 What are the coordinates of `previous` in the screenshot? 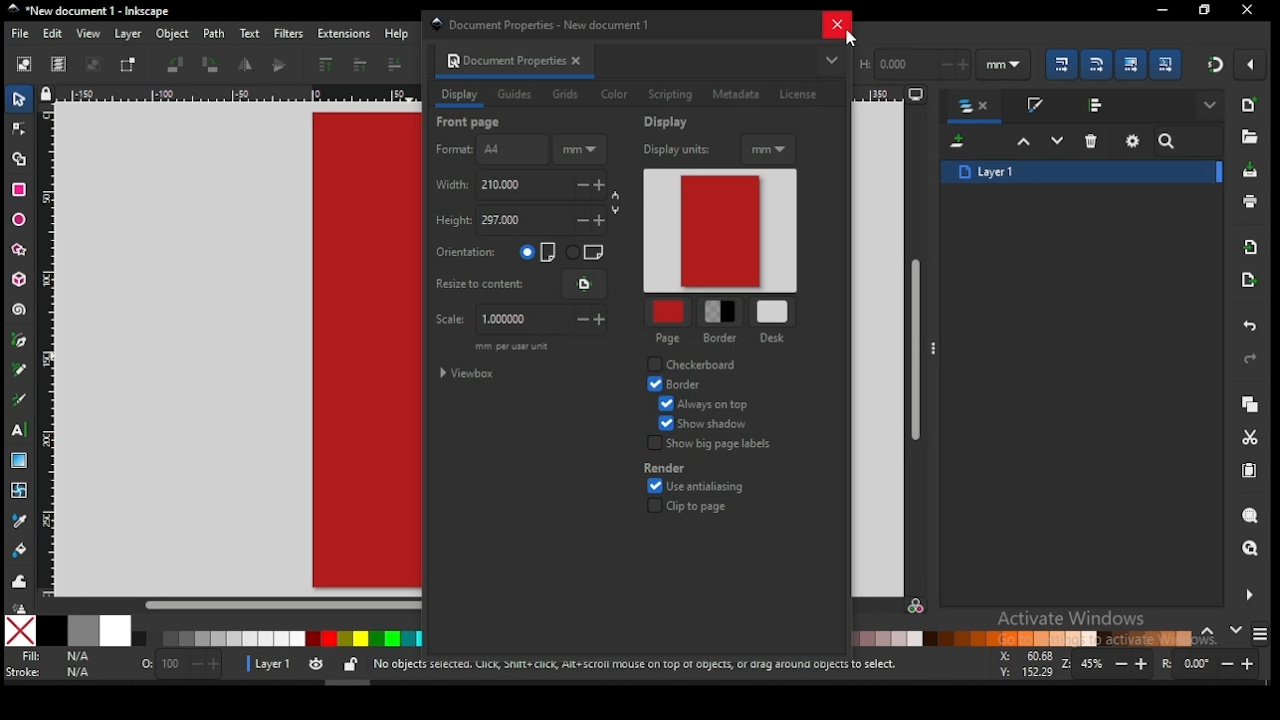 It's located at (1211, 632).